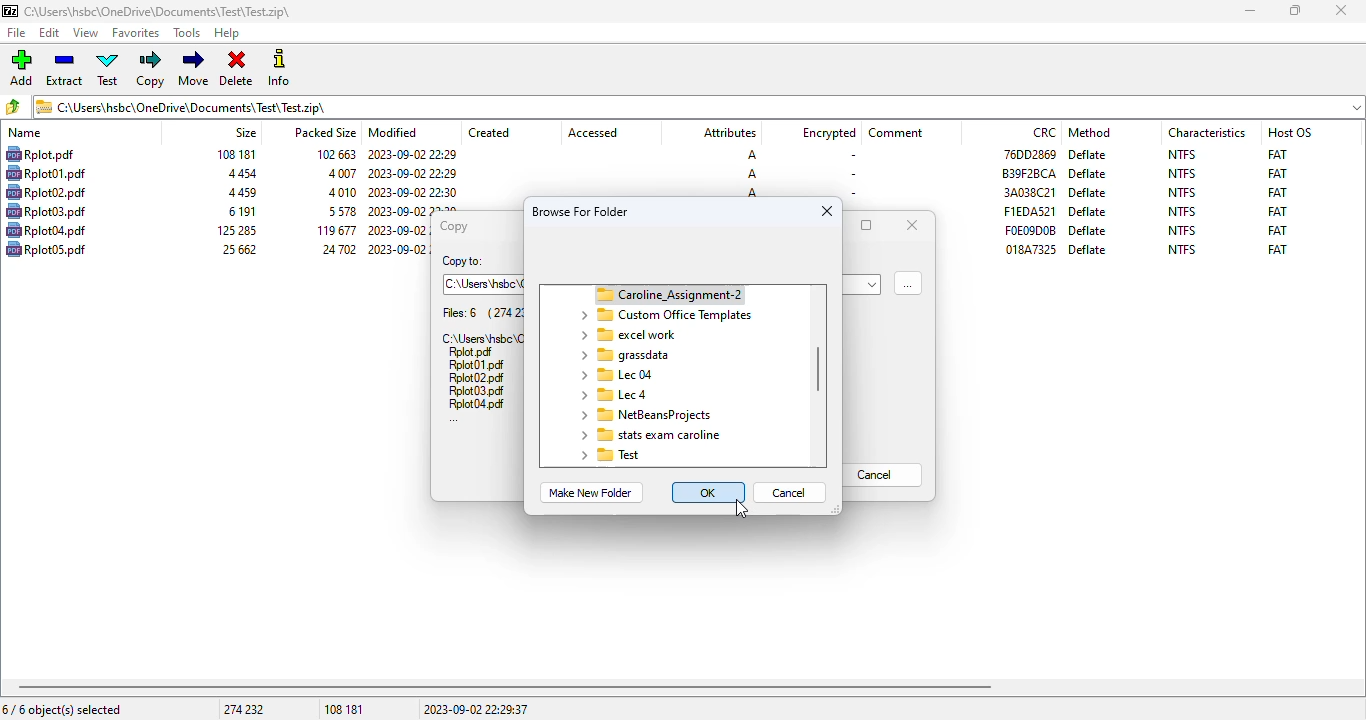  What do you see at coordinates (581, 211) in the screenshot?
I see `browse for folder` at bounding box center [581, 211].